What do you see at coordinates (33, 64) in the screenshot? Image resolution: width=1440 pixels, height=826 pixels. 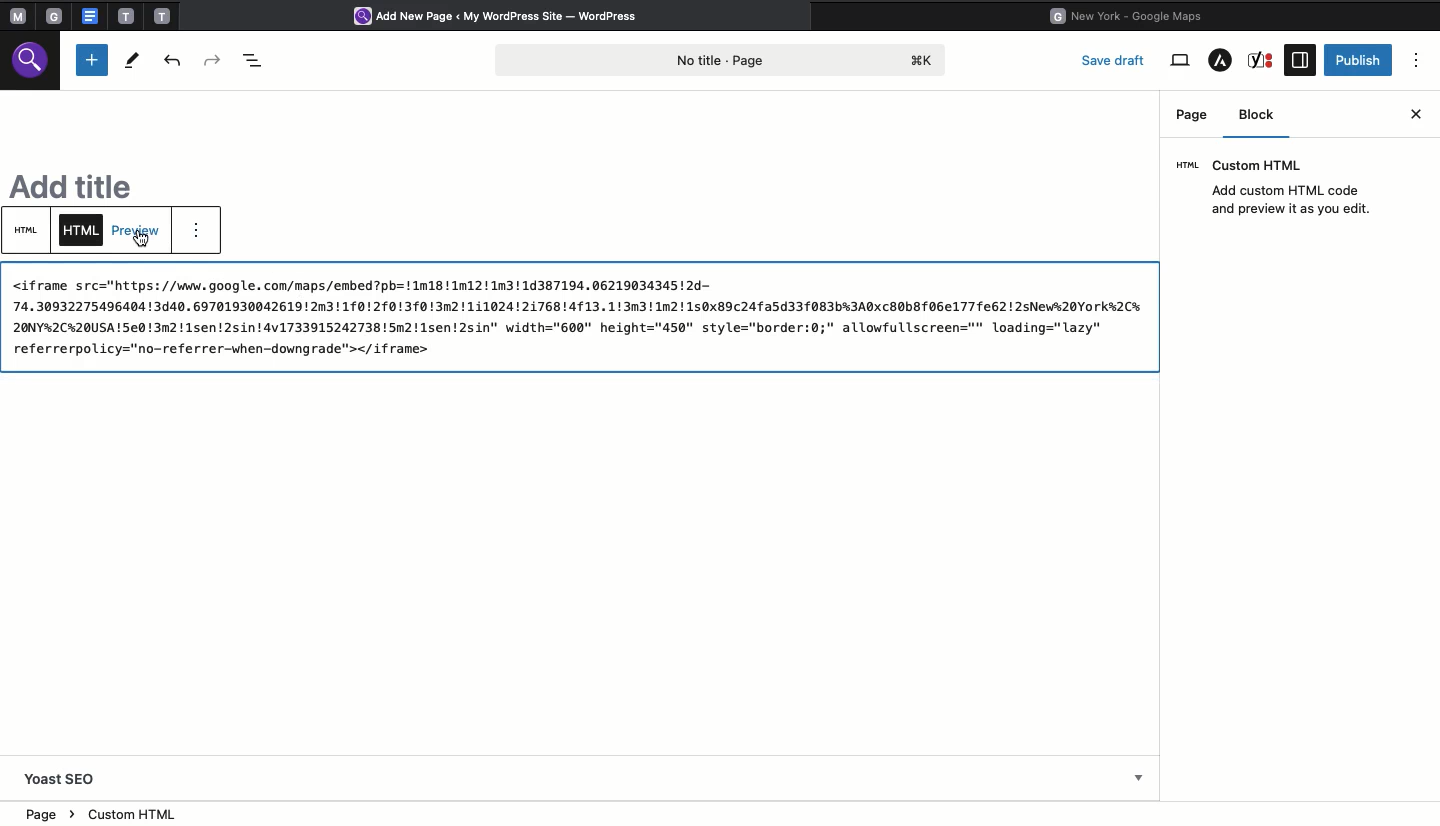 I see `search` at bounding box center [33, 64].